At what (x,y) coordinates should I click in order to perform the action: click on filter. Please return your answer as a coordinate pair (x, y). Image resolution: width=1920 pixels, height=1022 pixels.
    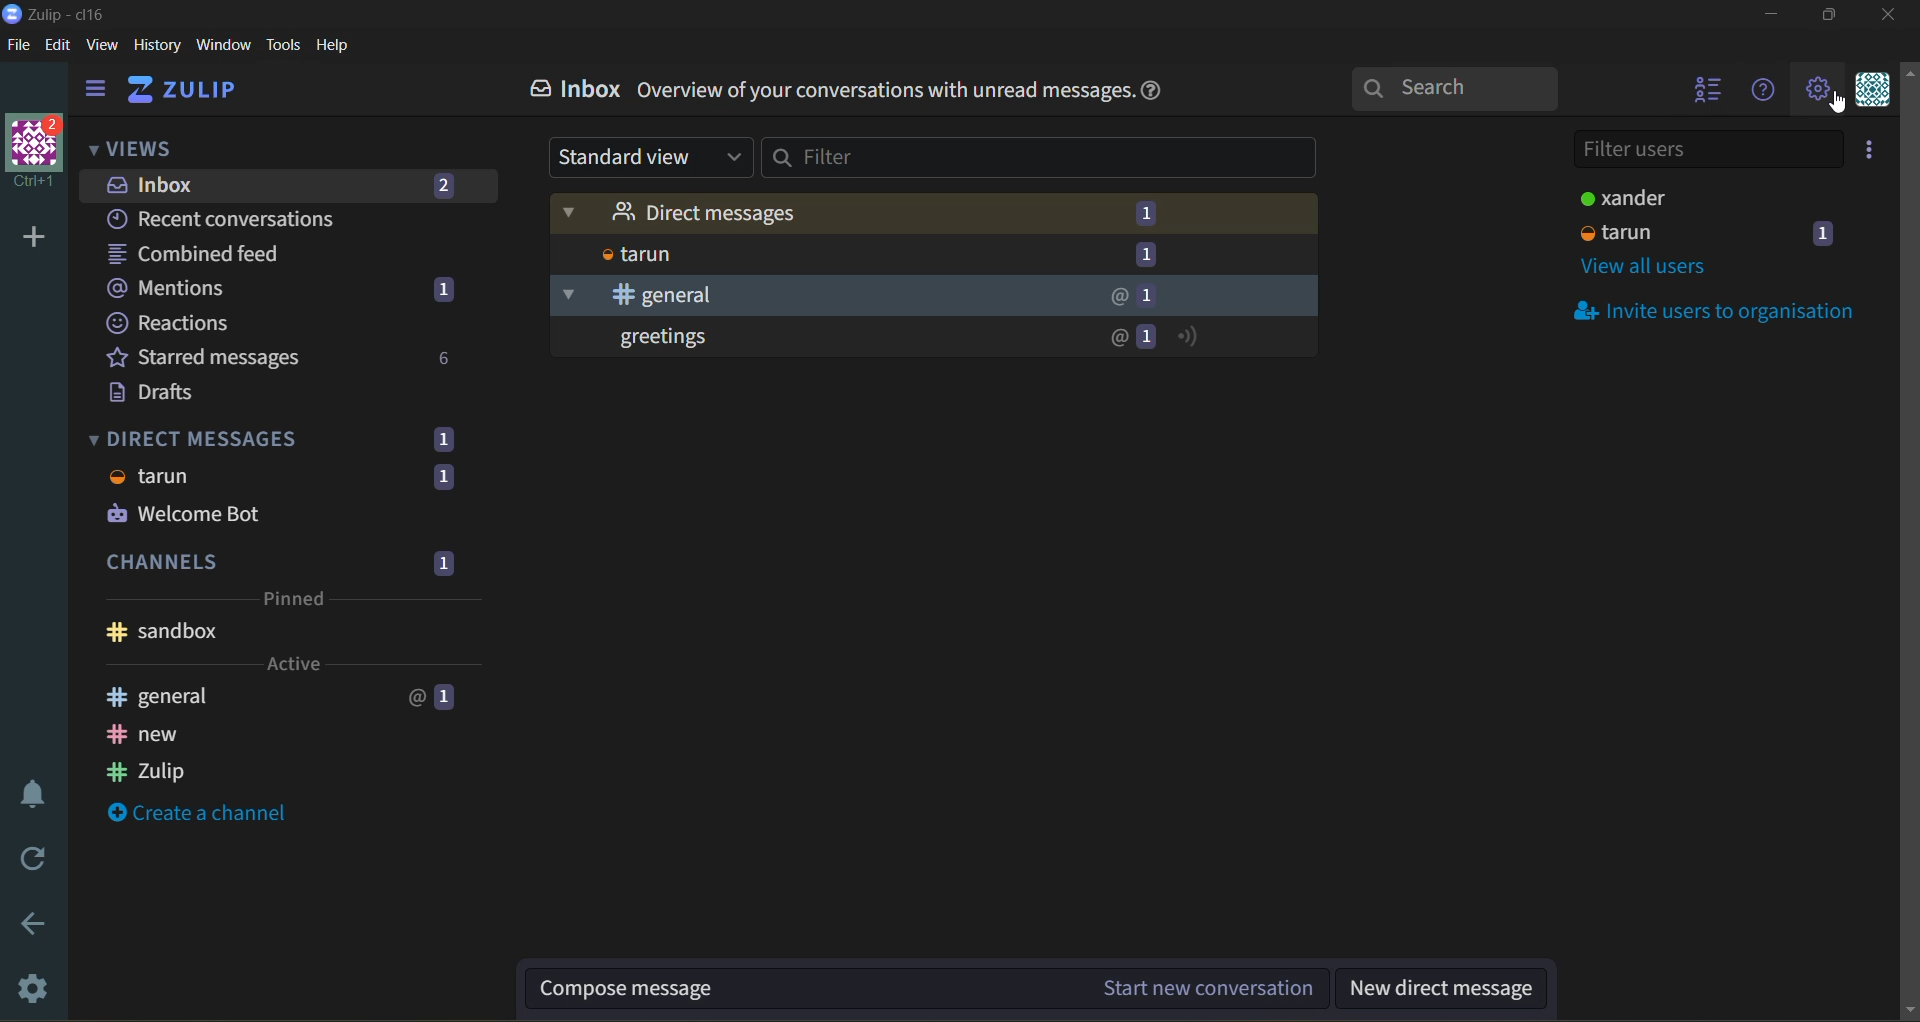
    Looking at the image, I should click on (1038, 158).